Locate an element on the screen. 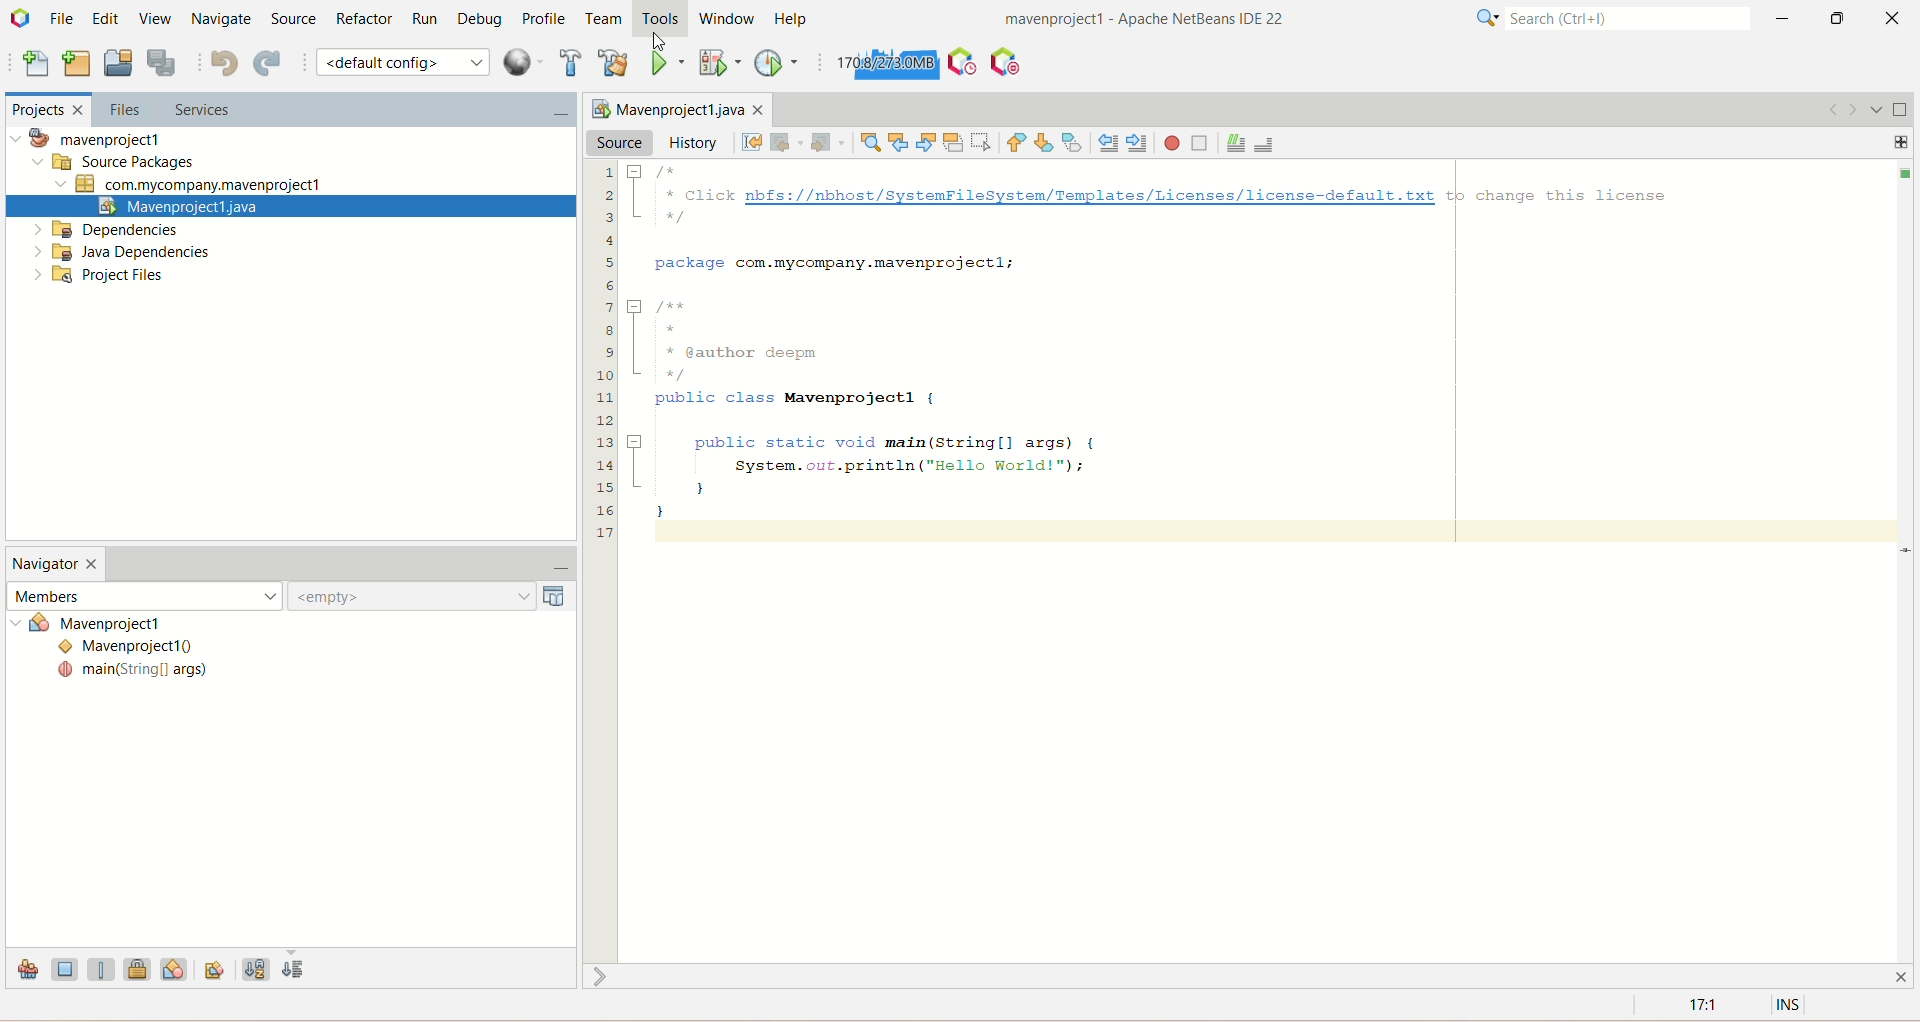 The width and height of the screenshot is (1920, 1022). toggle bookmark is located at coordinates (1075, 142).